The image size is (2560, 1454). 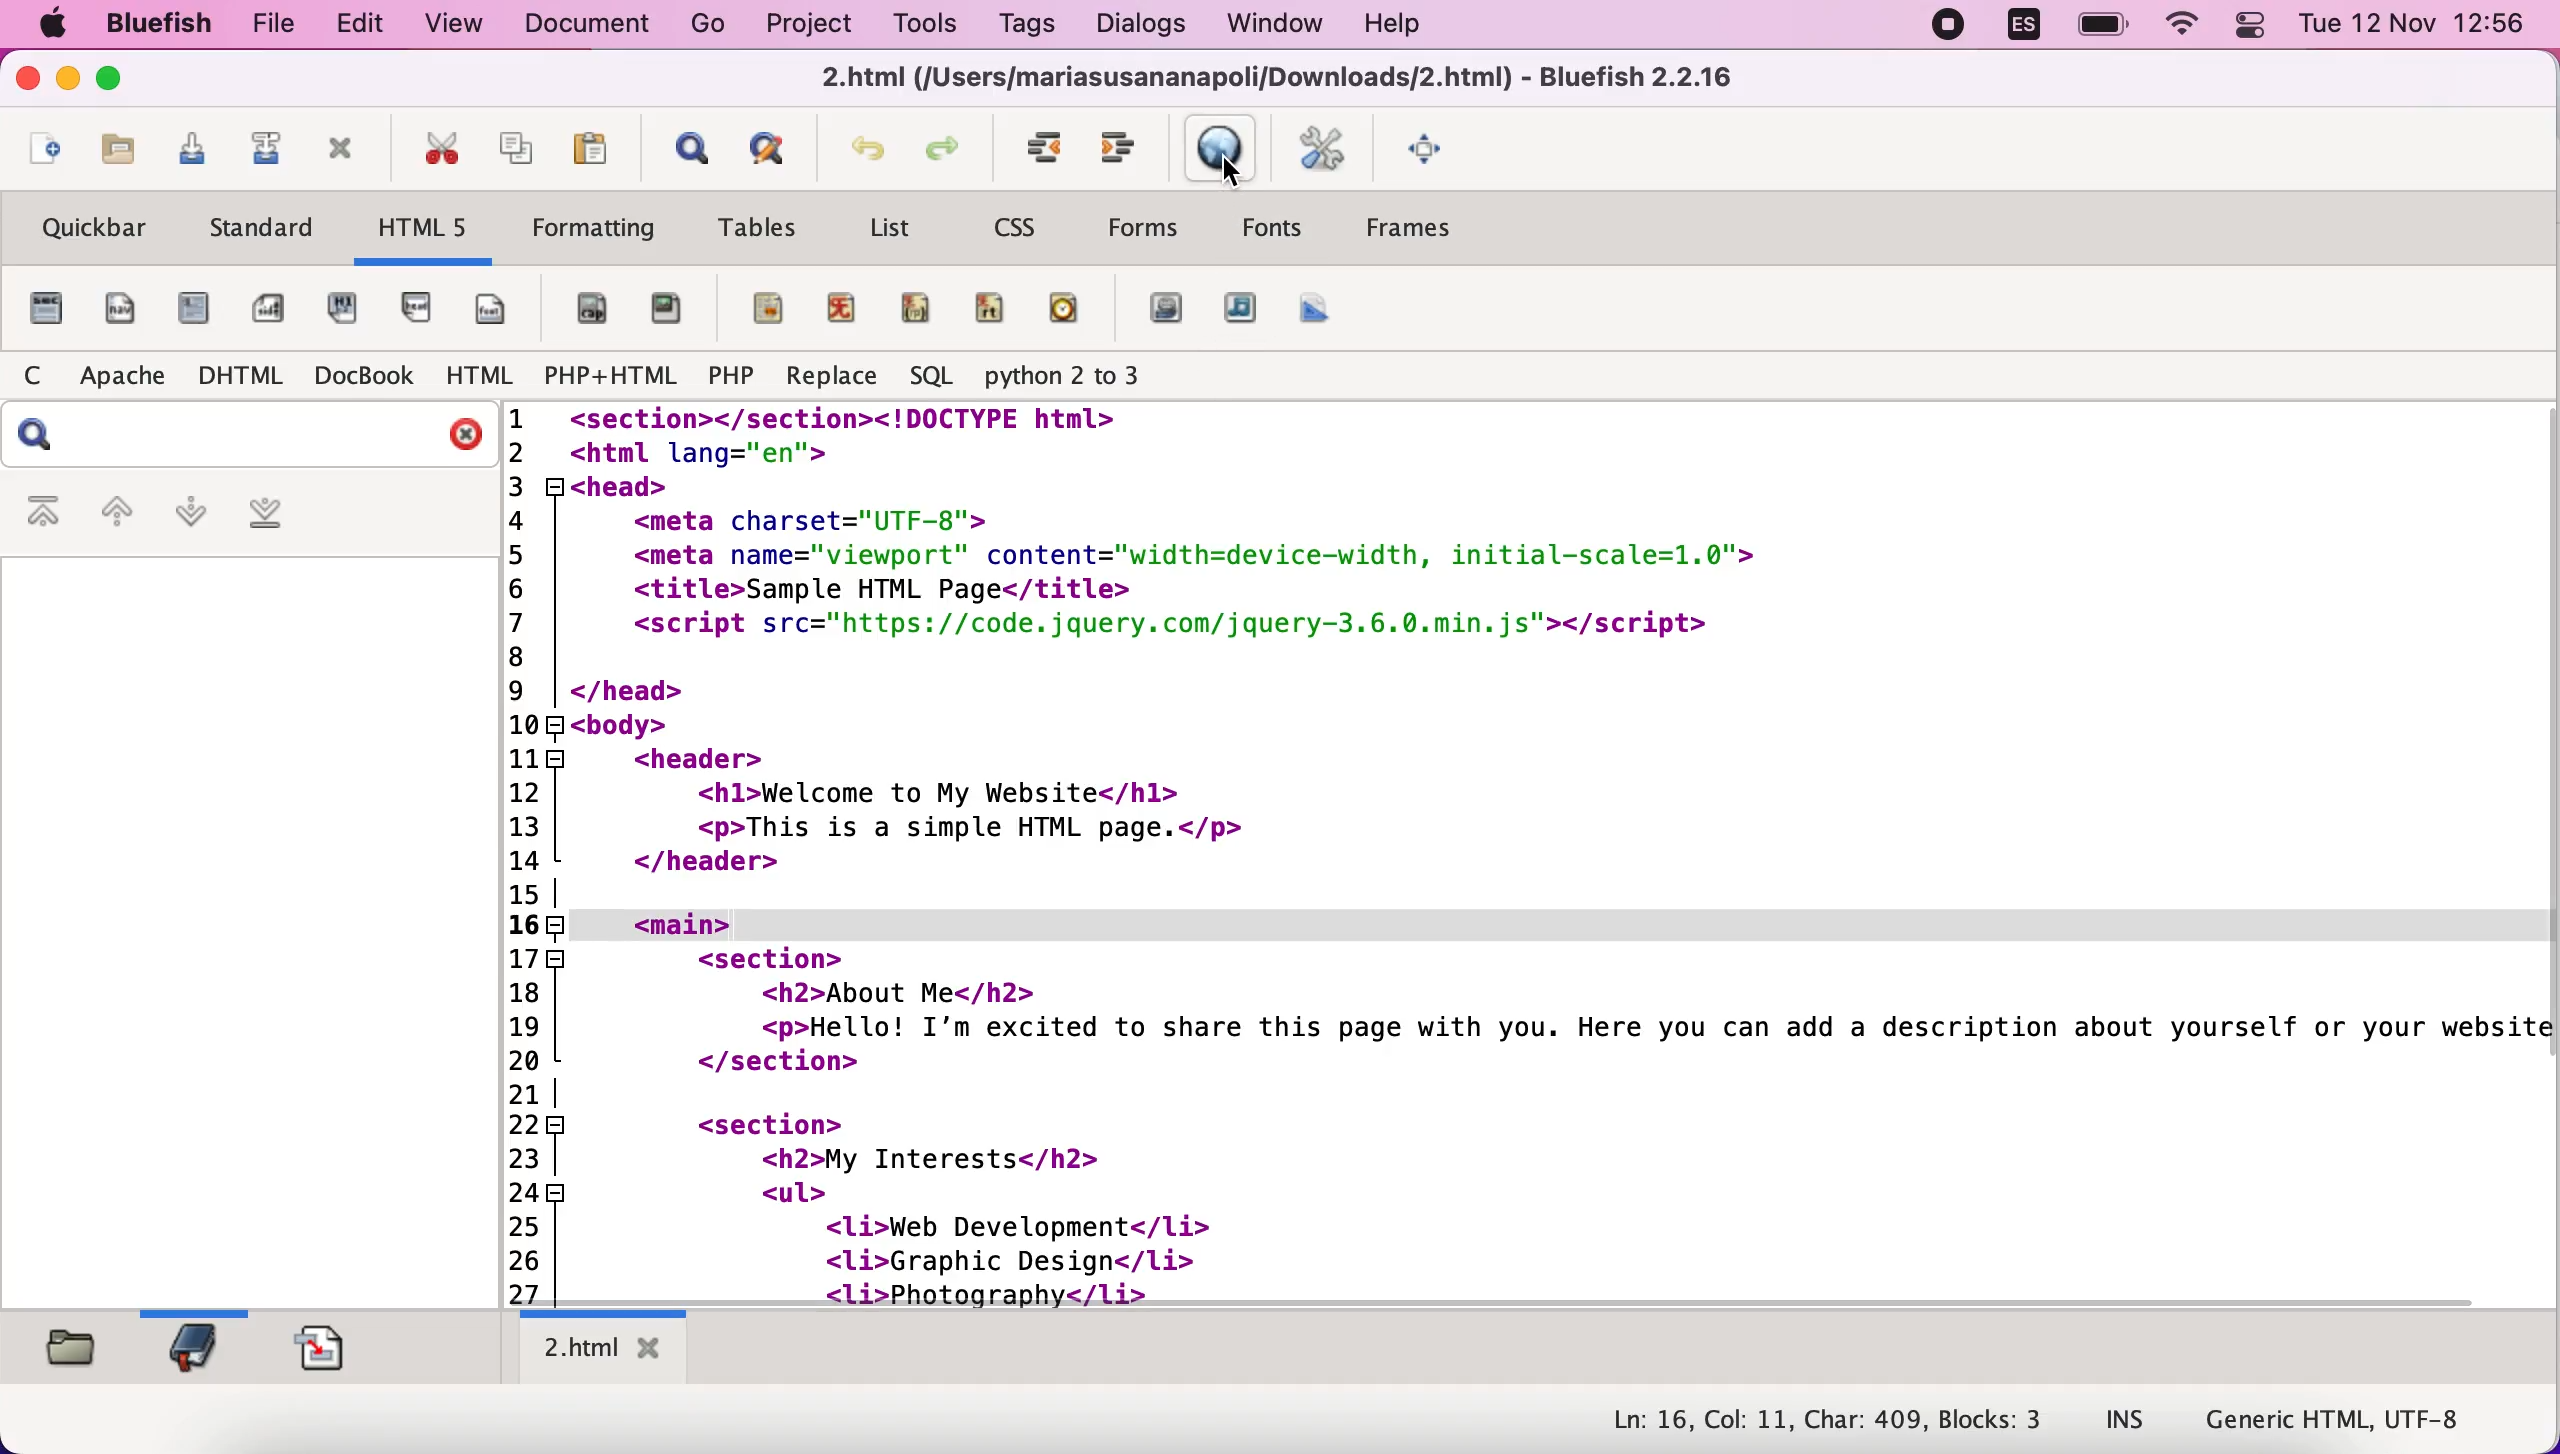 I want to click on quickbar, so click(x=94, y=234).